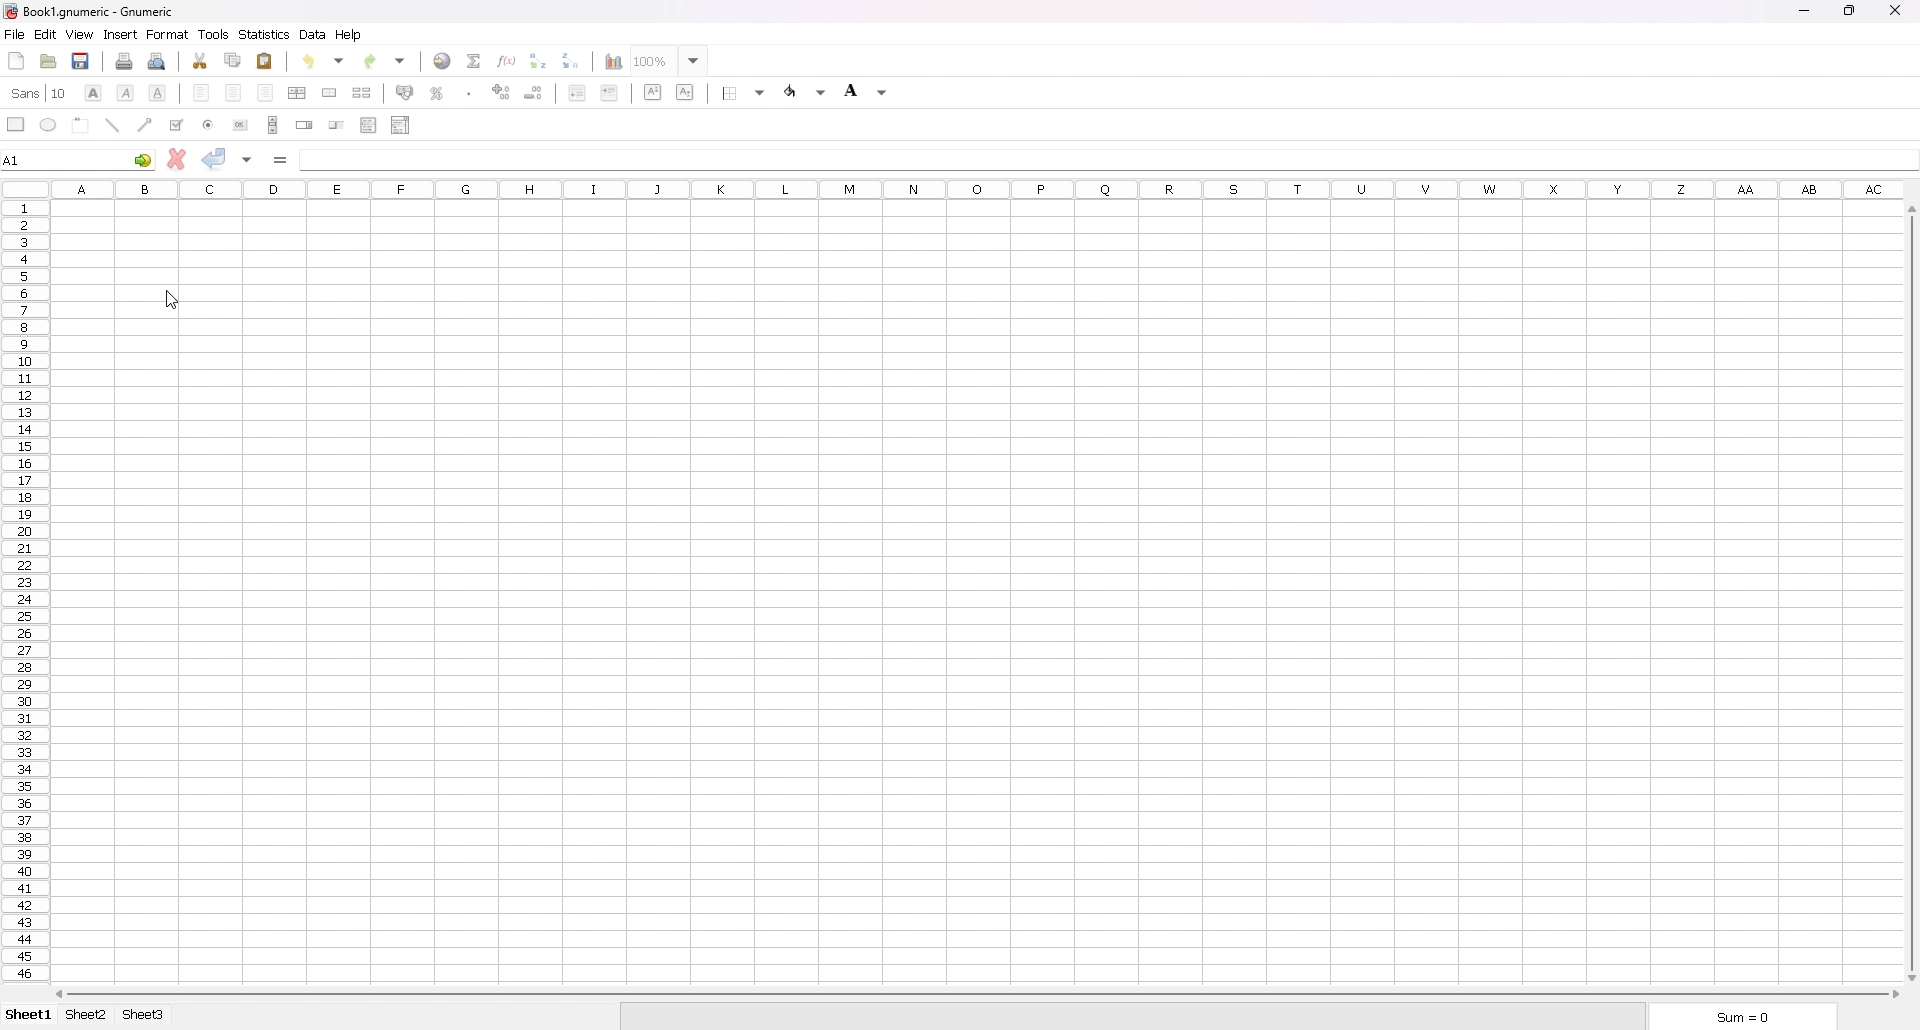 The image size is (1920, 1030). Describe the element at coordinates (322, 61) in the screenshot. I see `undo` at that location.